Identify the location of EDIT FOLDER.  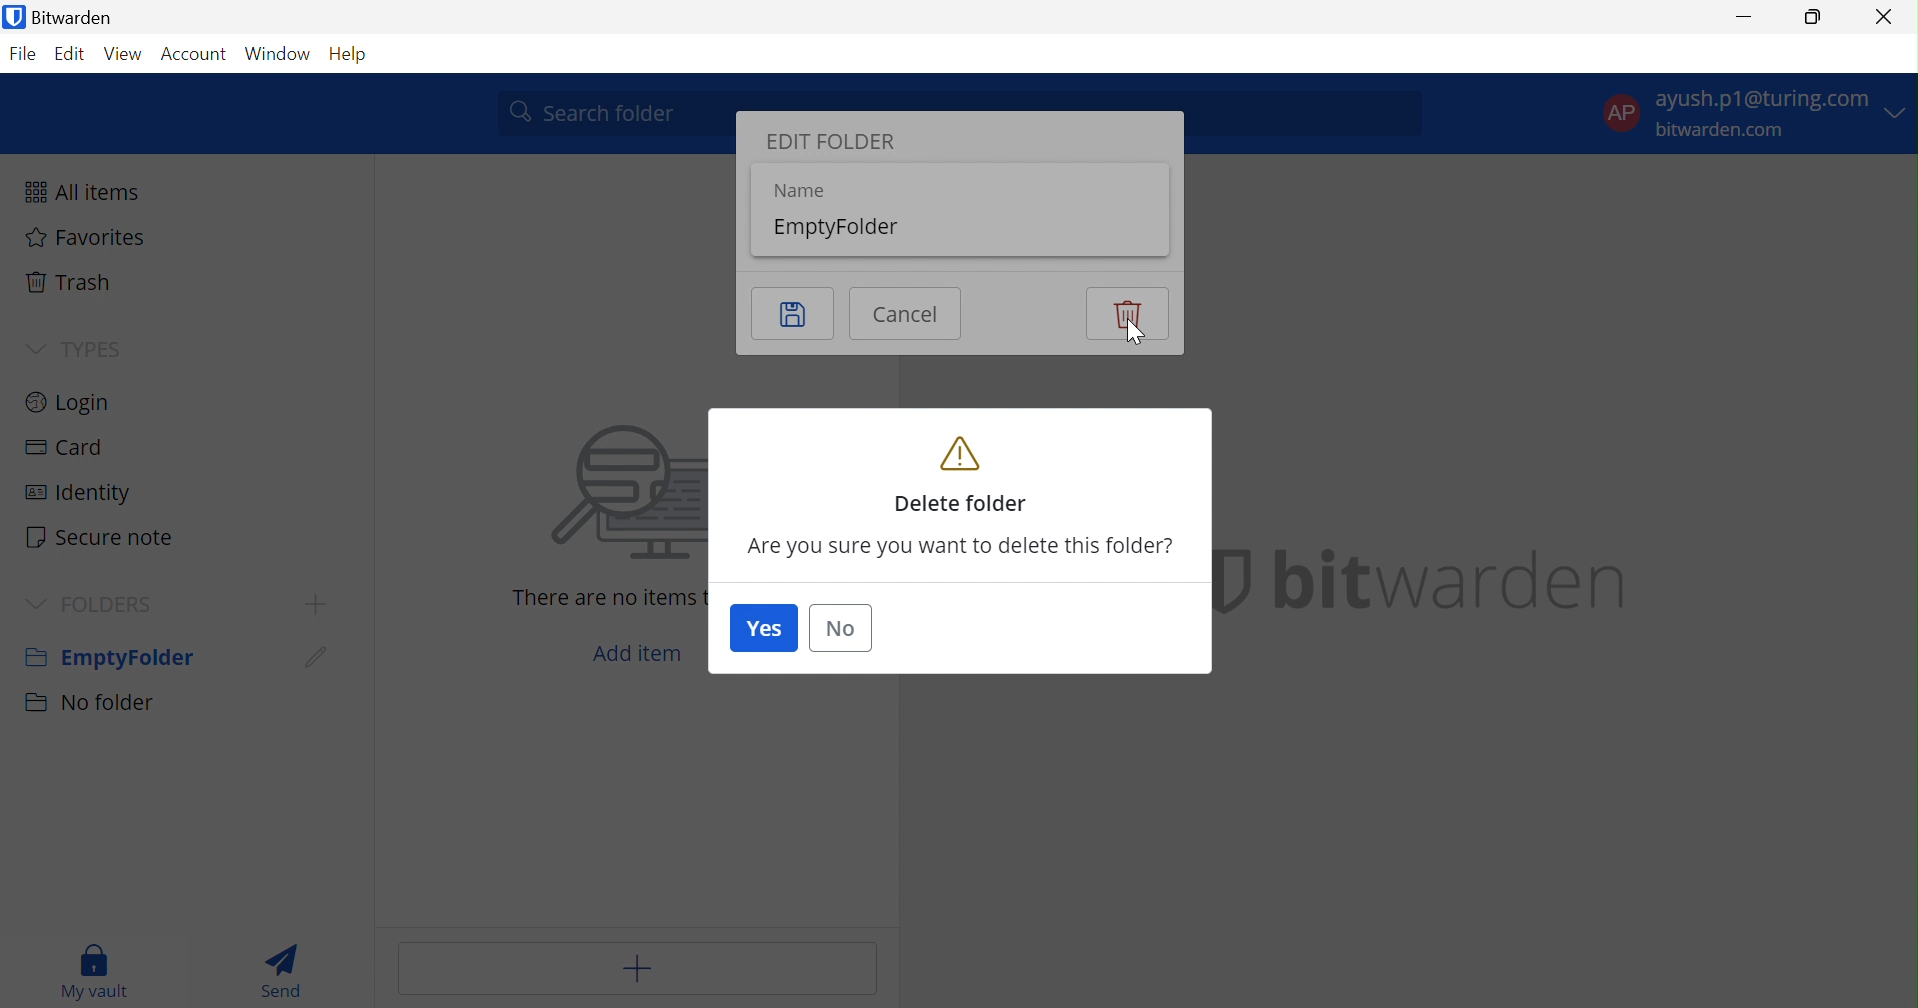
(840, 143).